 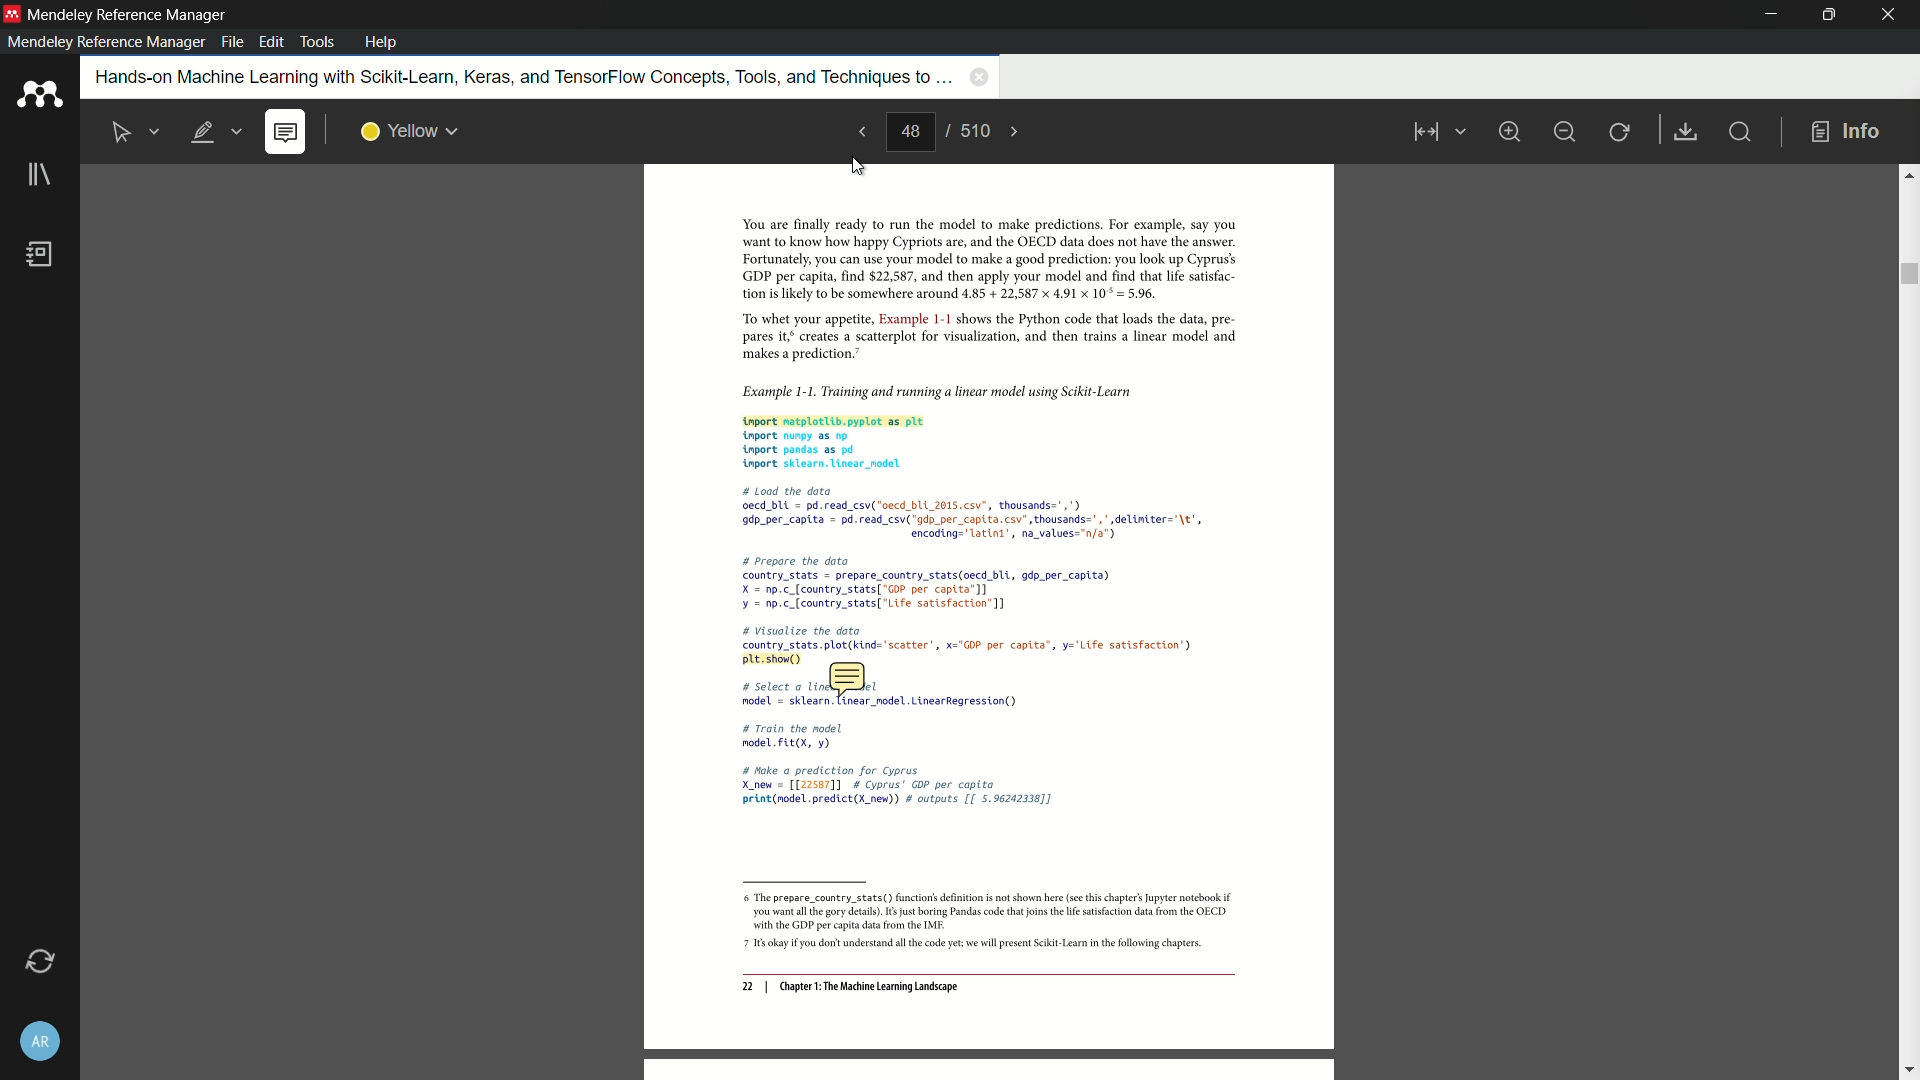 What do you see at coordinates (39, 176) in the screenshot?
I see `library` at bounding box center [39, 176].